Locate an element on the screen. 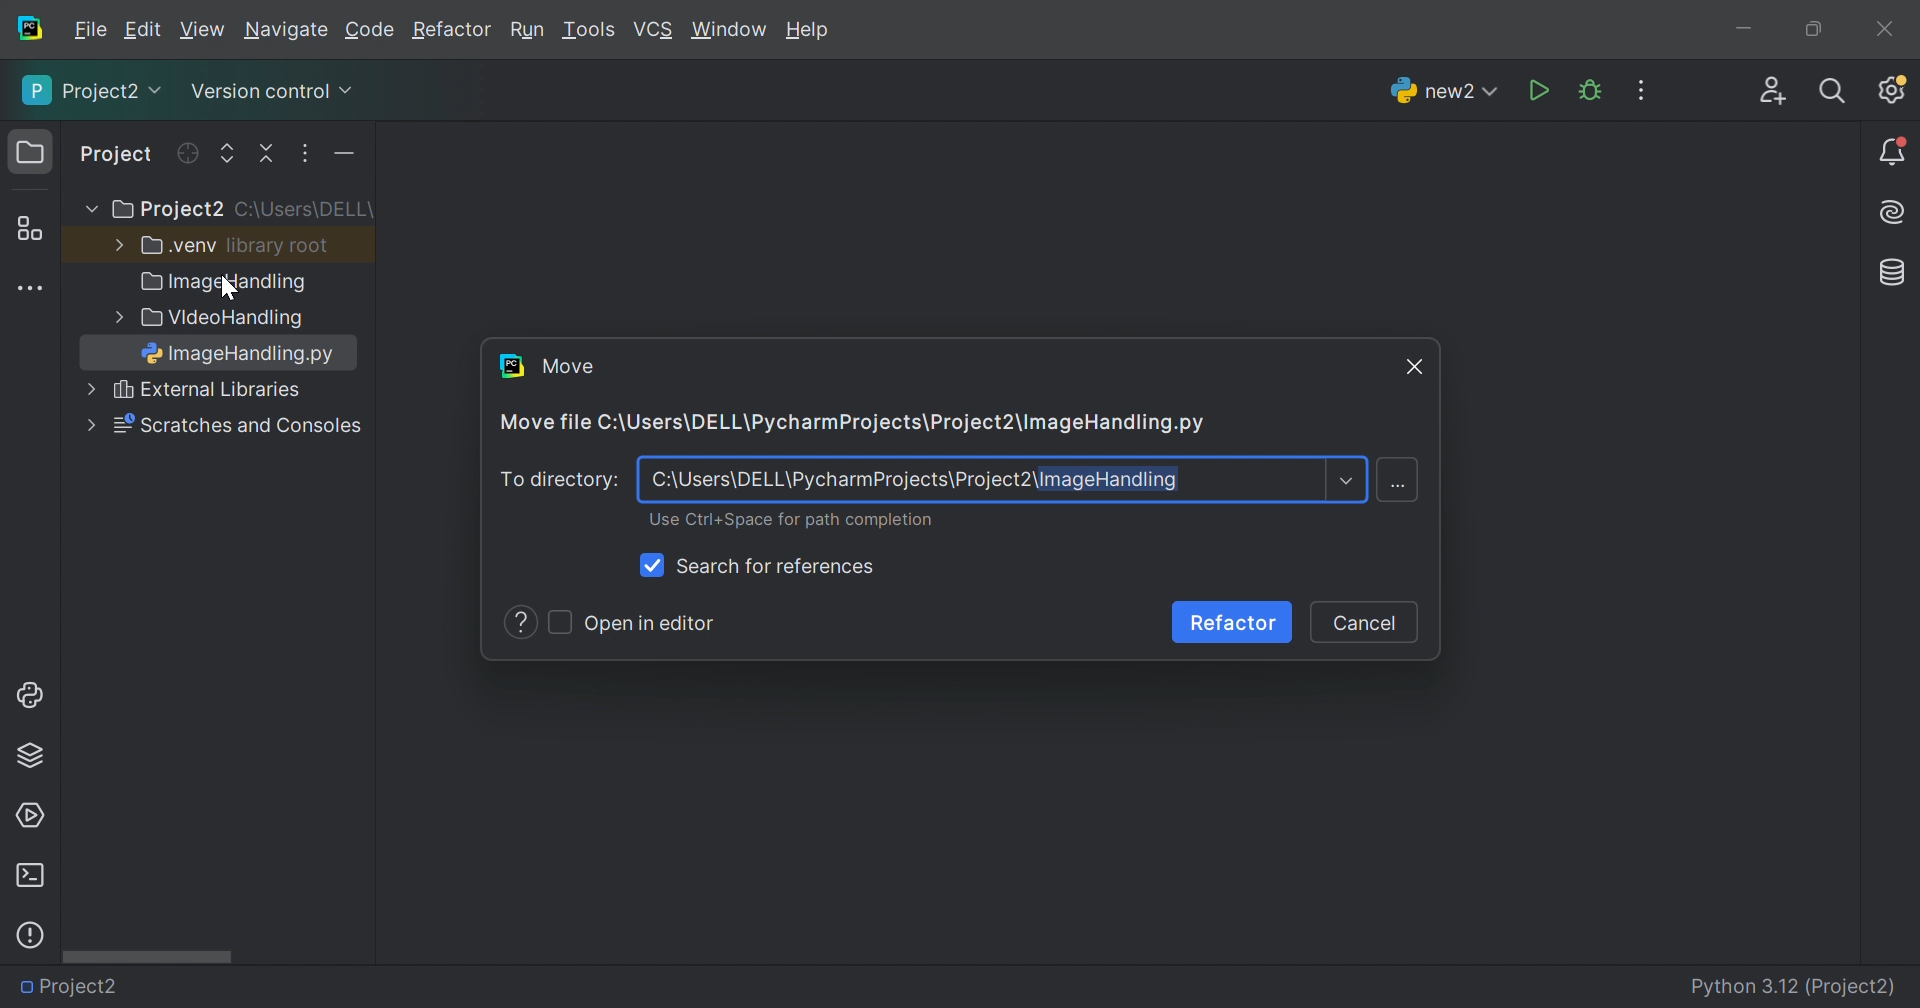 Image resolution: width=1920 pixels, height=1008 pixels. File is located at coordinates (91, 30).